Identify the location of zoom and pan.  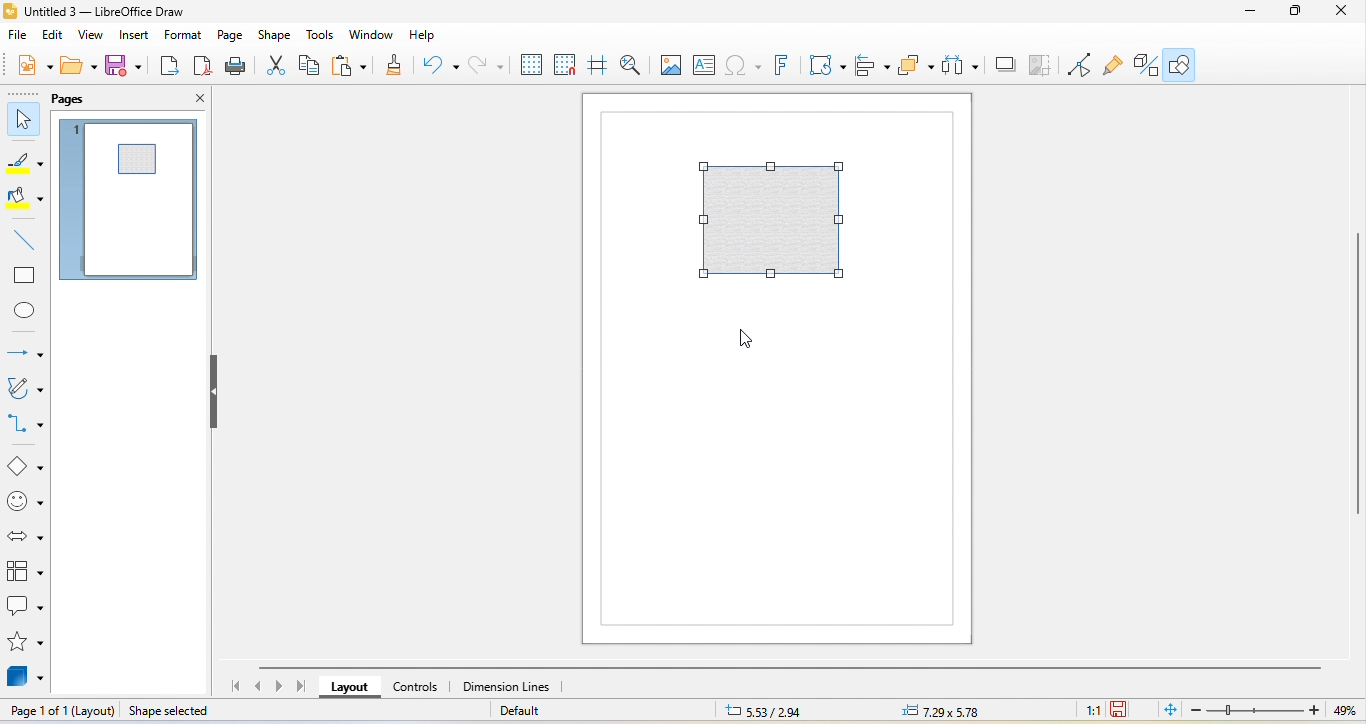
(632, 65).